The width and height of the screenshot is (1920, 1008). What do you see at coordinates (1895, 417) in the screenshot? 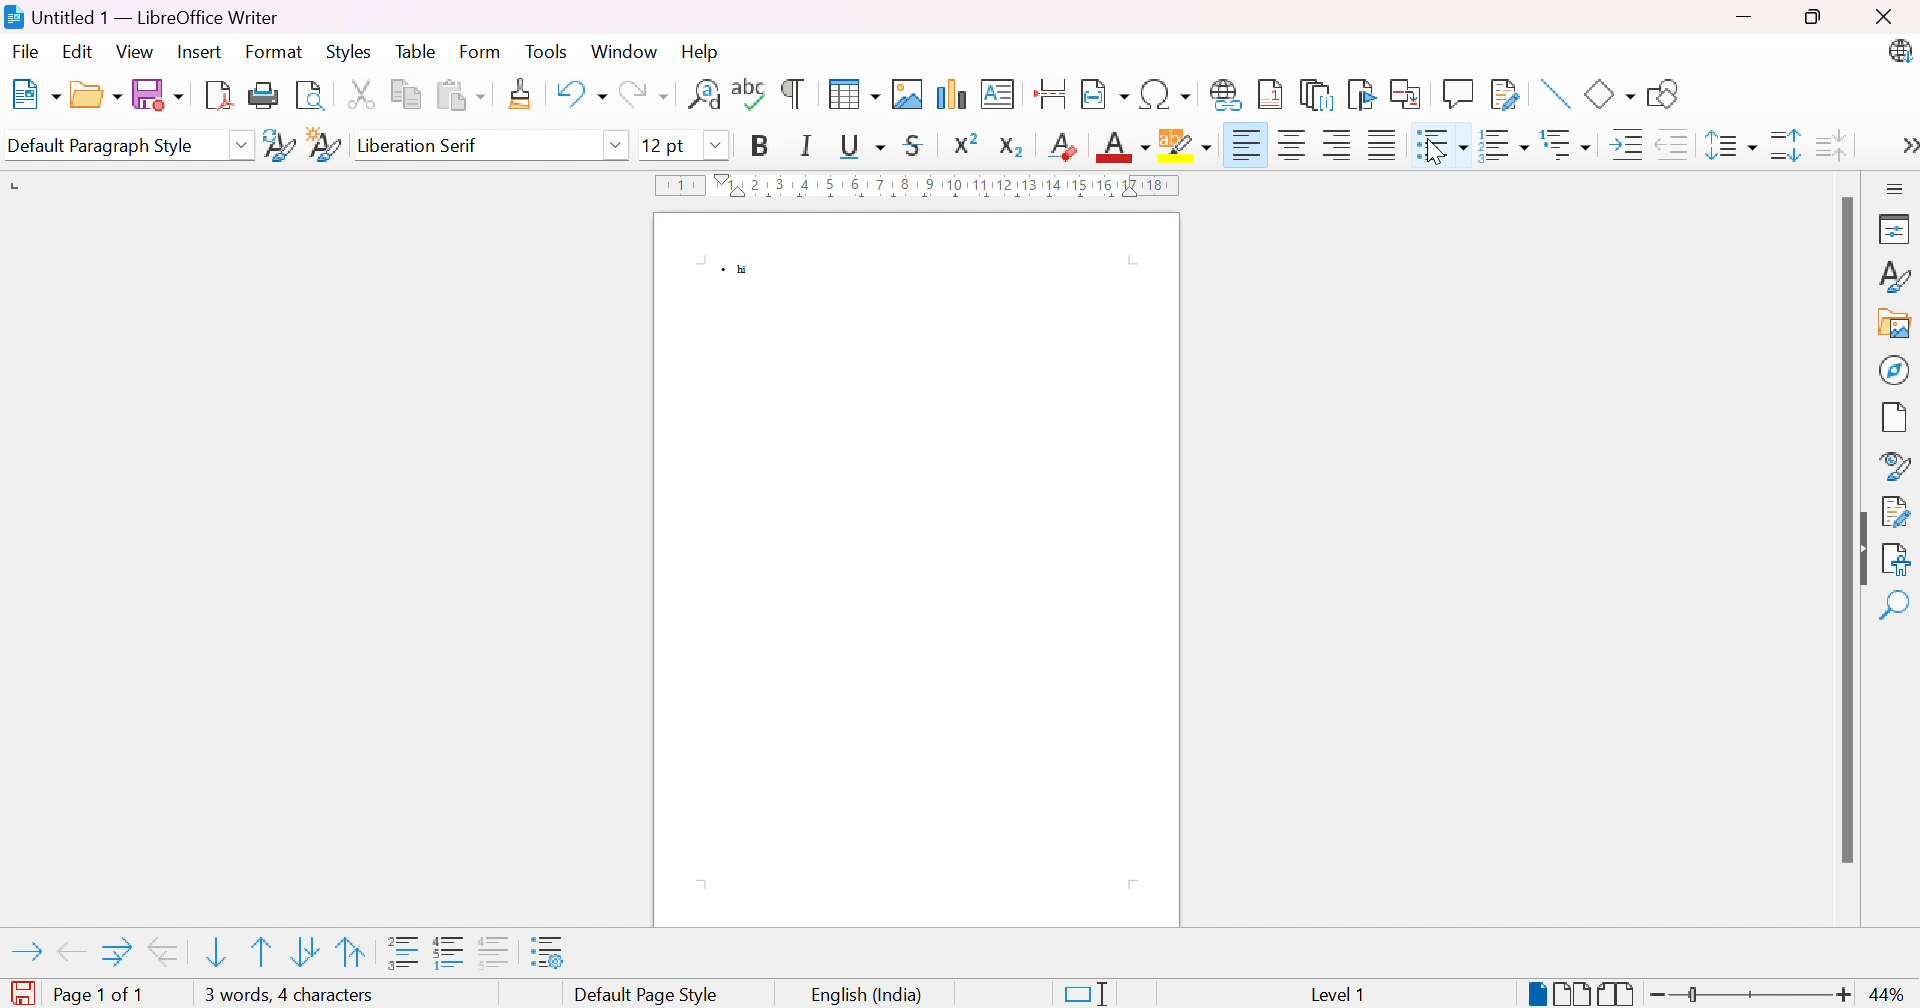
I see `Page` at bounding box center [1895, 417].